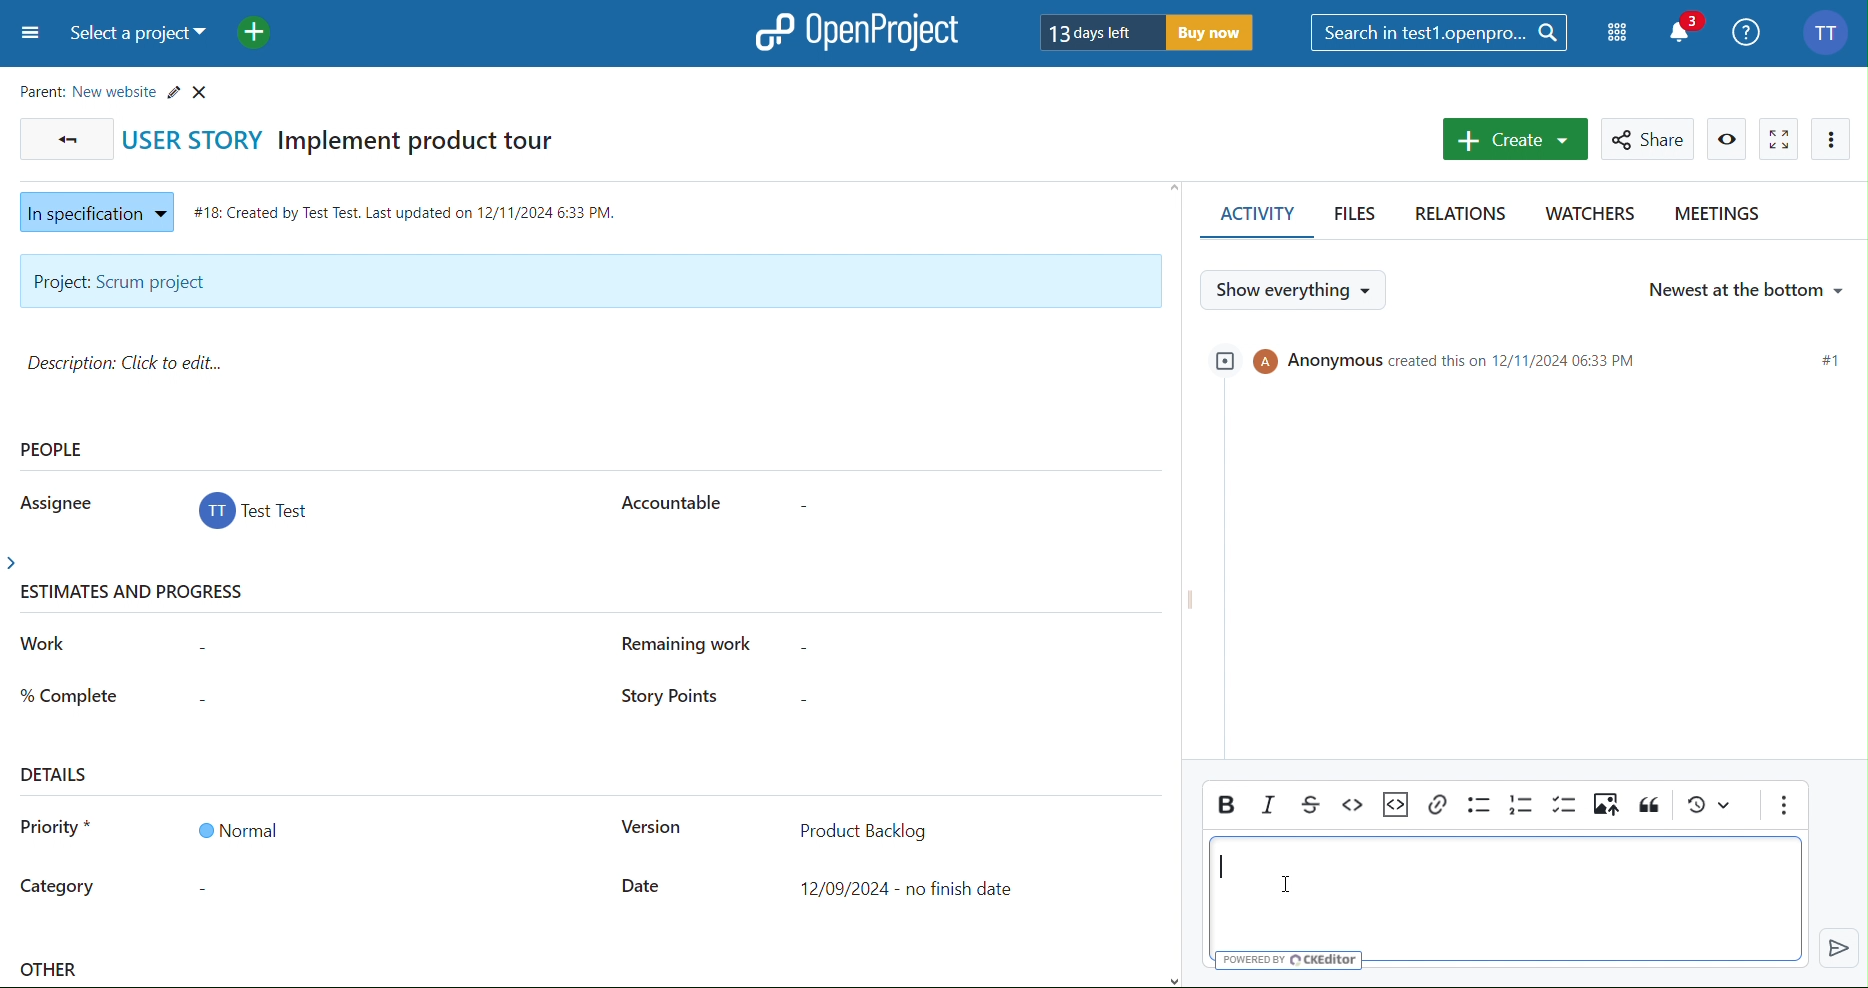 Image resolution: width=1868 pixels, height=988 pixels. What do you see at coordinates (1834, 362) in the screenshot?
I see `#1` at bounding box center [1834, 362].